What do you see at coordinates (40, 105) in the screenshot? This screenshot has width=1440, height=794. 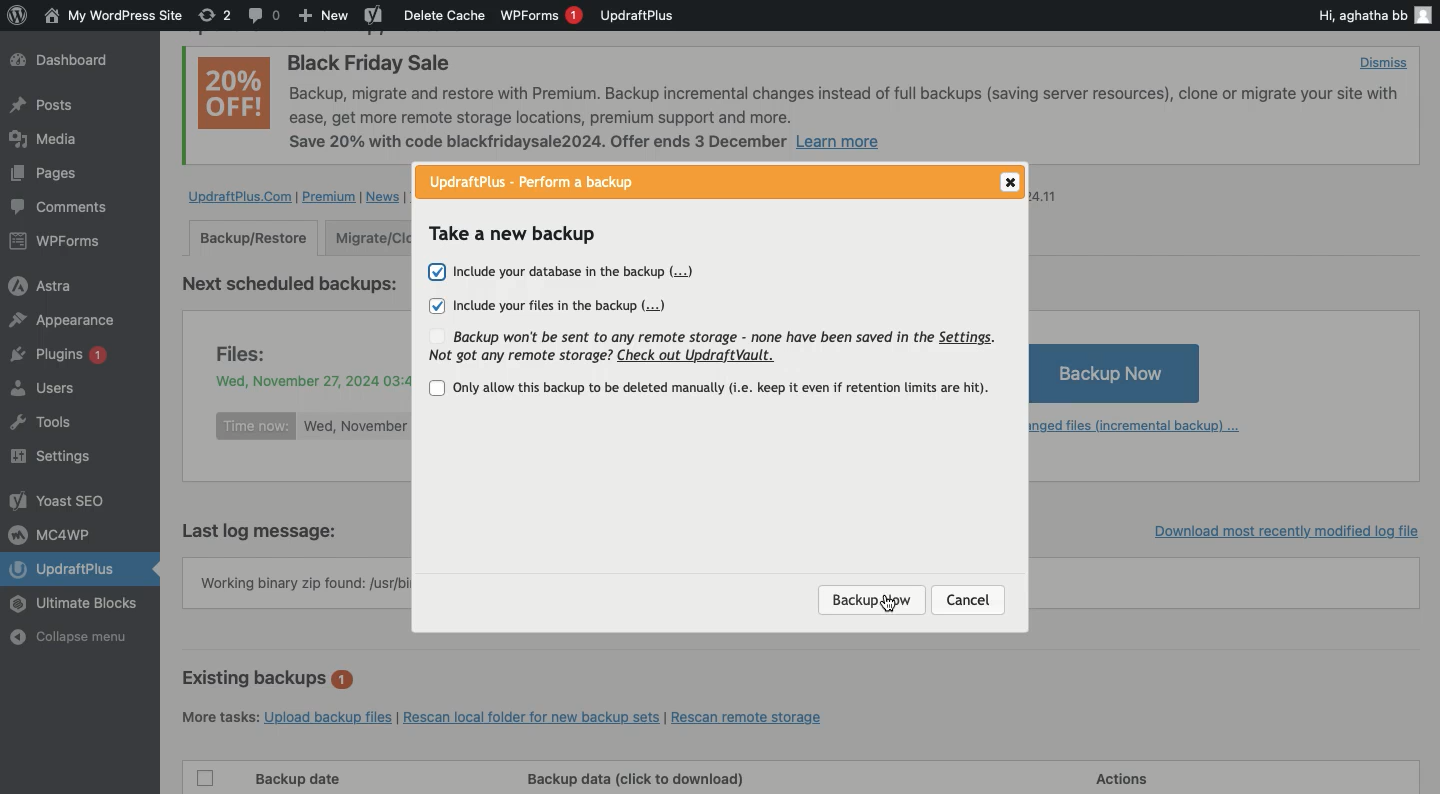 I see `Posts` at bounding box center [40, 105].